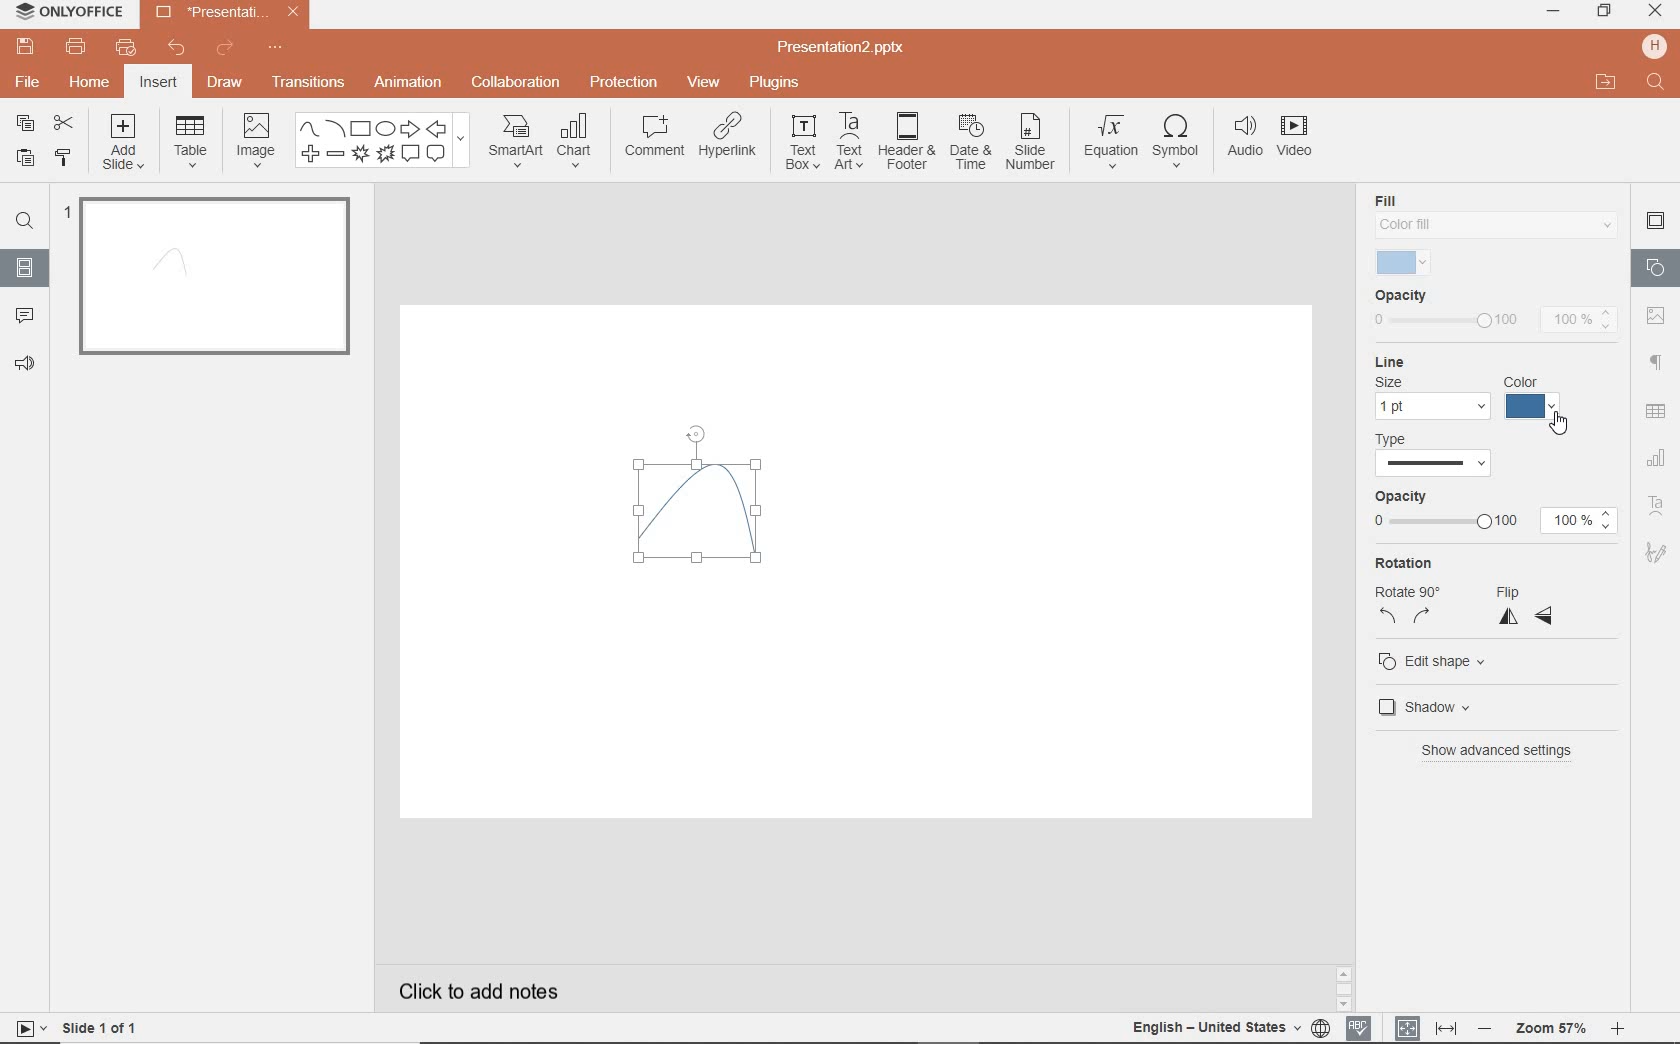 The width and height of the screenshot is (1680, 1044). What do you see at coordinates (1451, 708) in the screenshot?
I see `shadow` at bounding box center [1451, 708].